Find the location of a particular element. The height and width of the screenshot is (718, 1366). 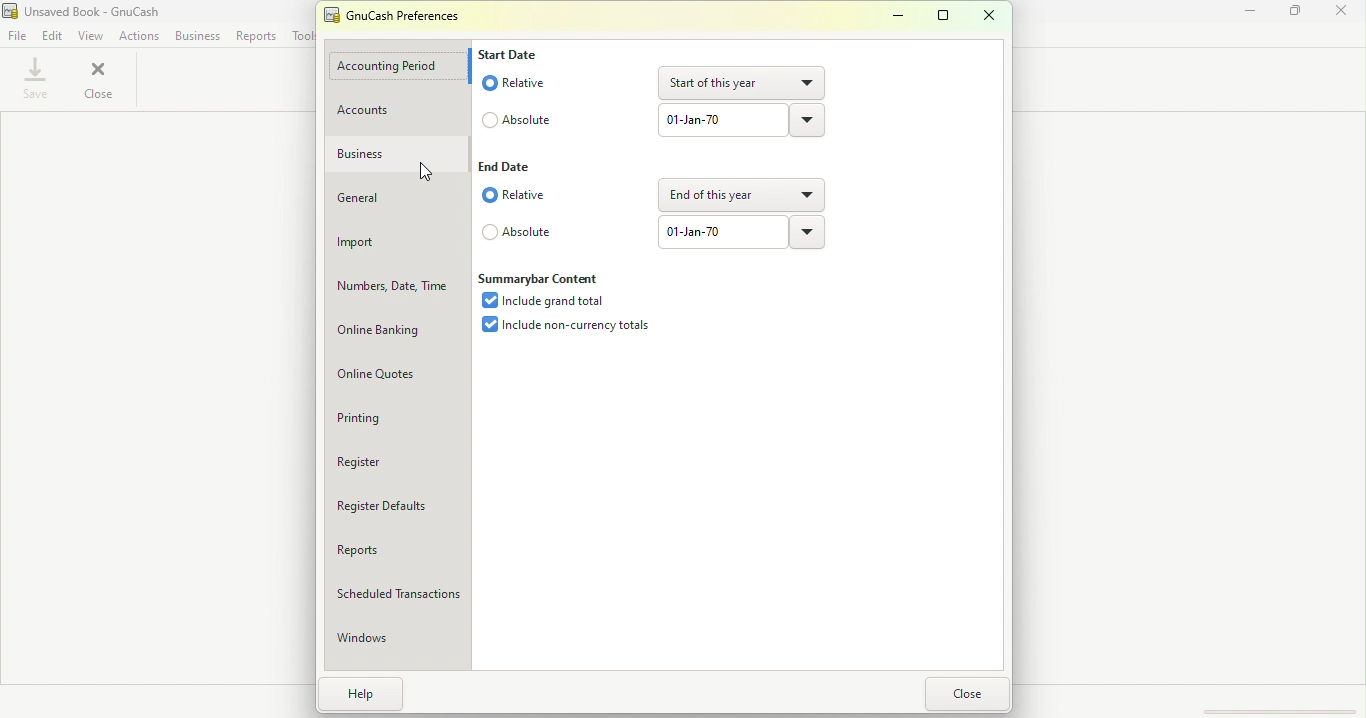

Numbers, Date, Time is located at coordinates (397, 286).